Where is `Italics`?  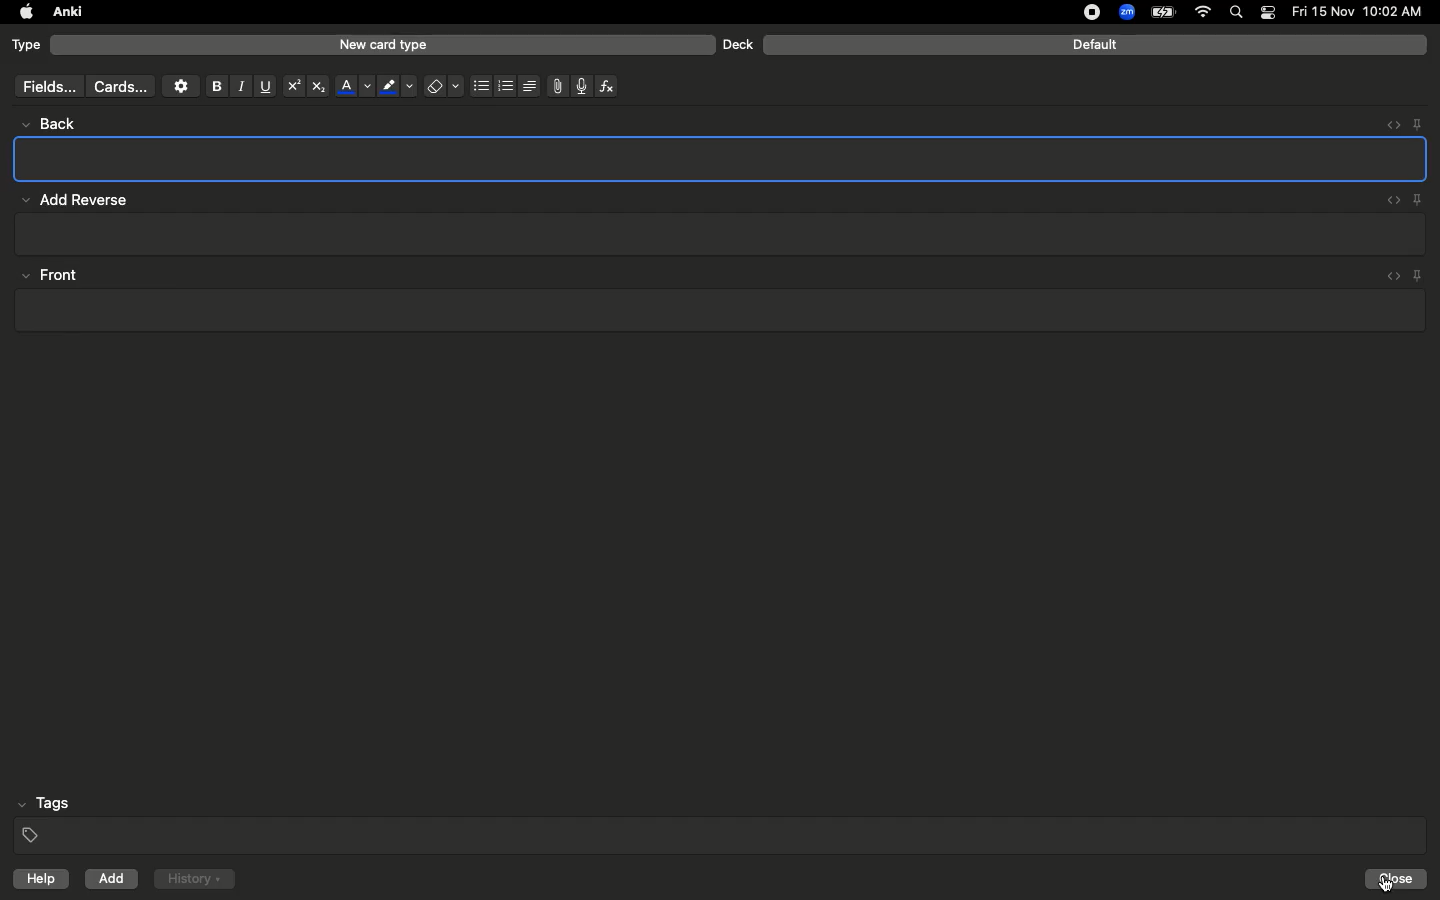
Italics is located at coordinates (238, 87).